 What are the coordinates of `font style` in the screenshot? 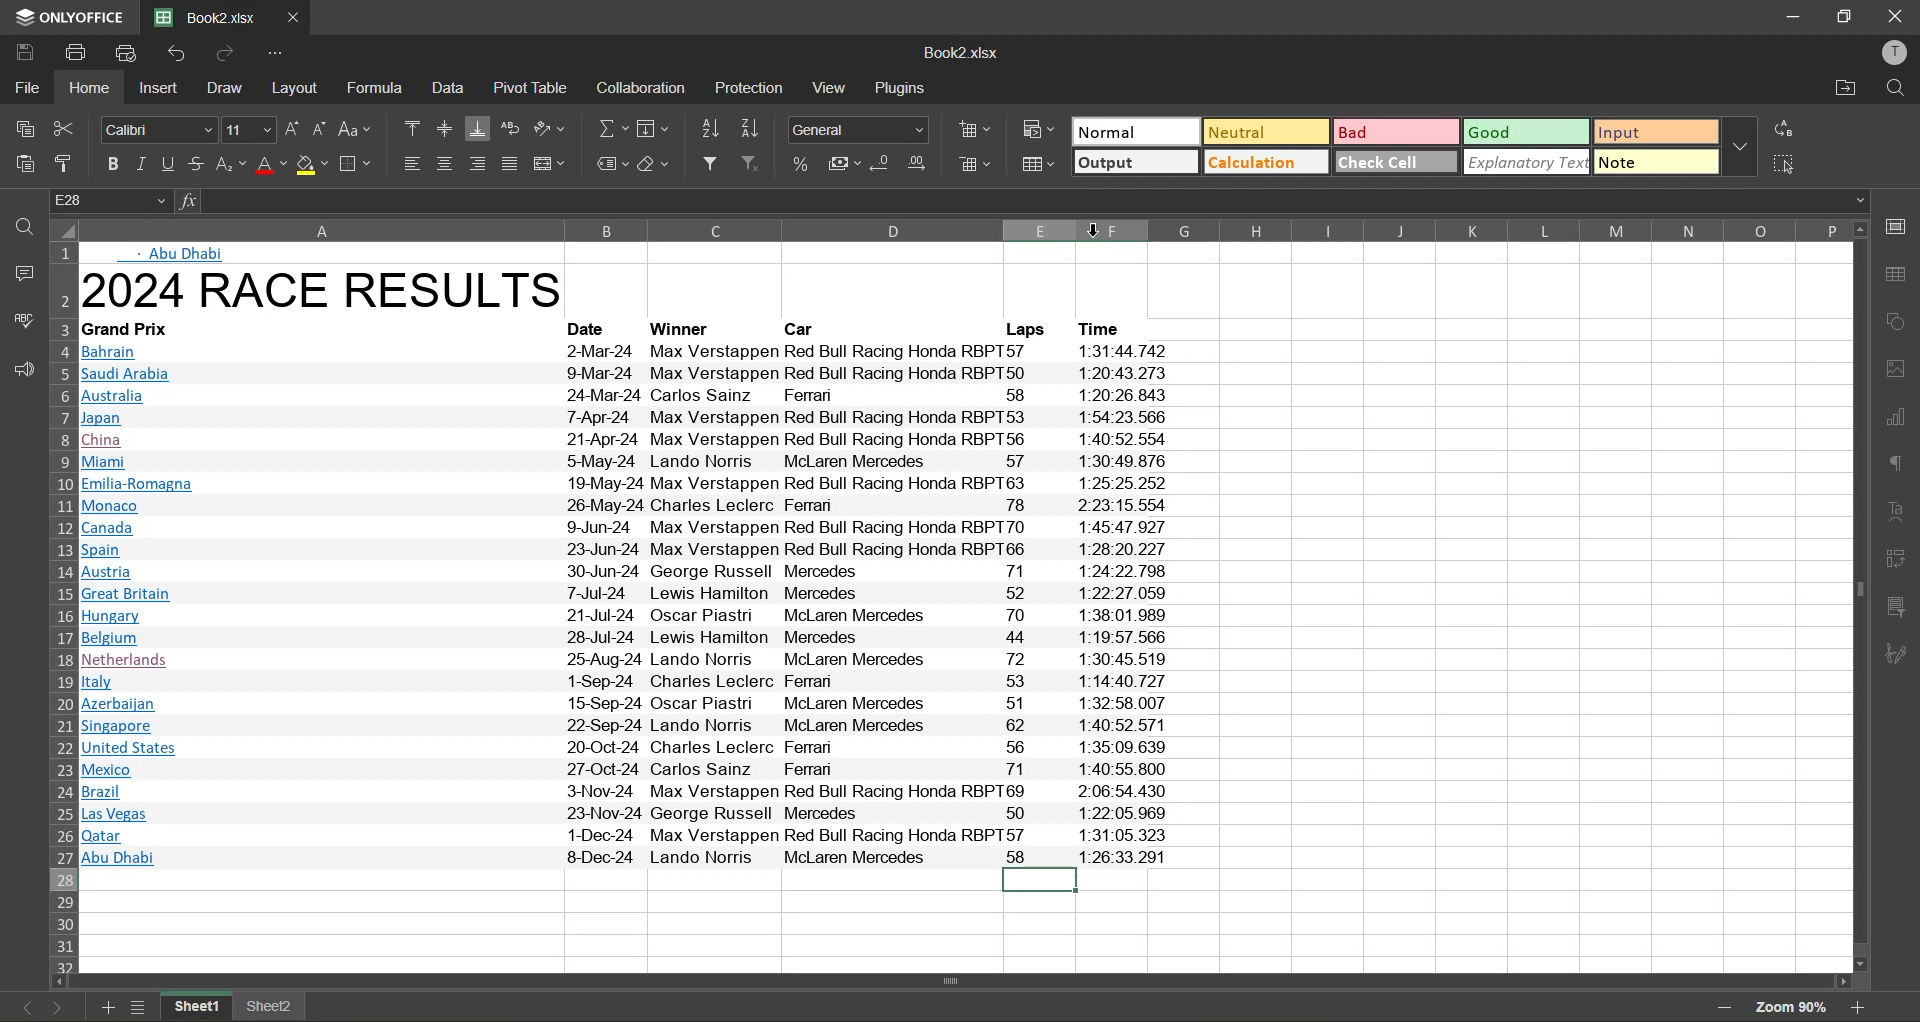 It's located at (157, 130).